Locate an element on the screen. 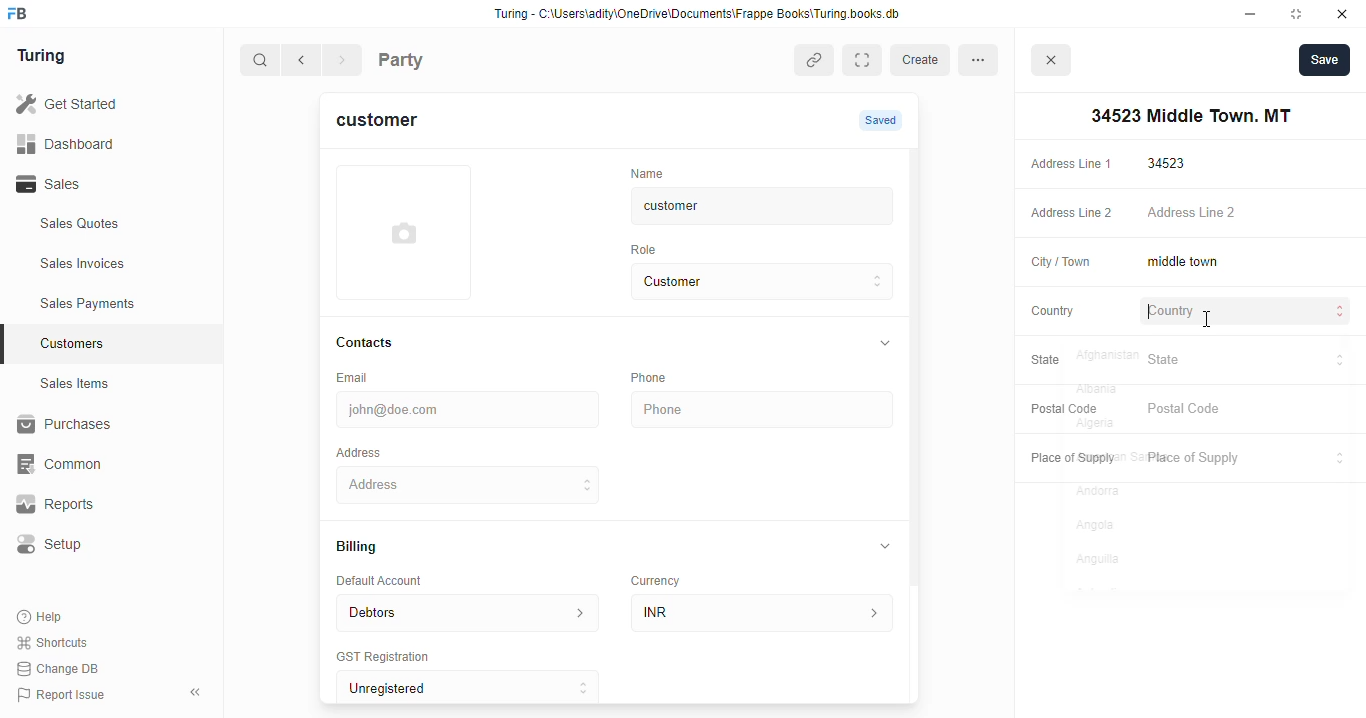 This screenshot has width=1366, height=718. Address is located at coordinates (372, 451).